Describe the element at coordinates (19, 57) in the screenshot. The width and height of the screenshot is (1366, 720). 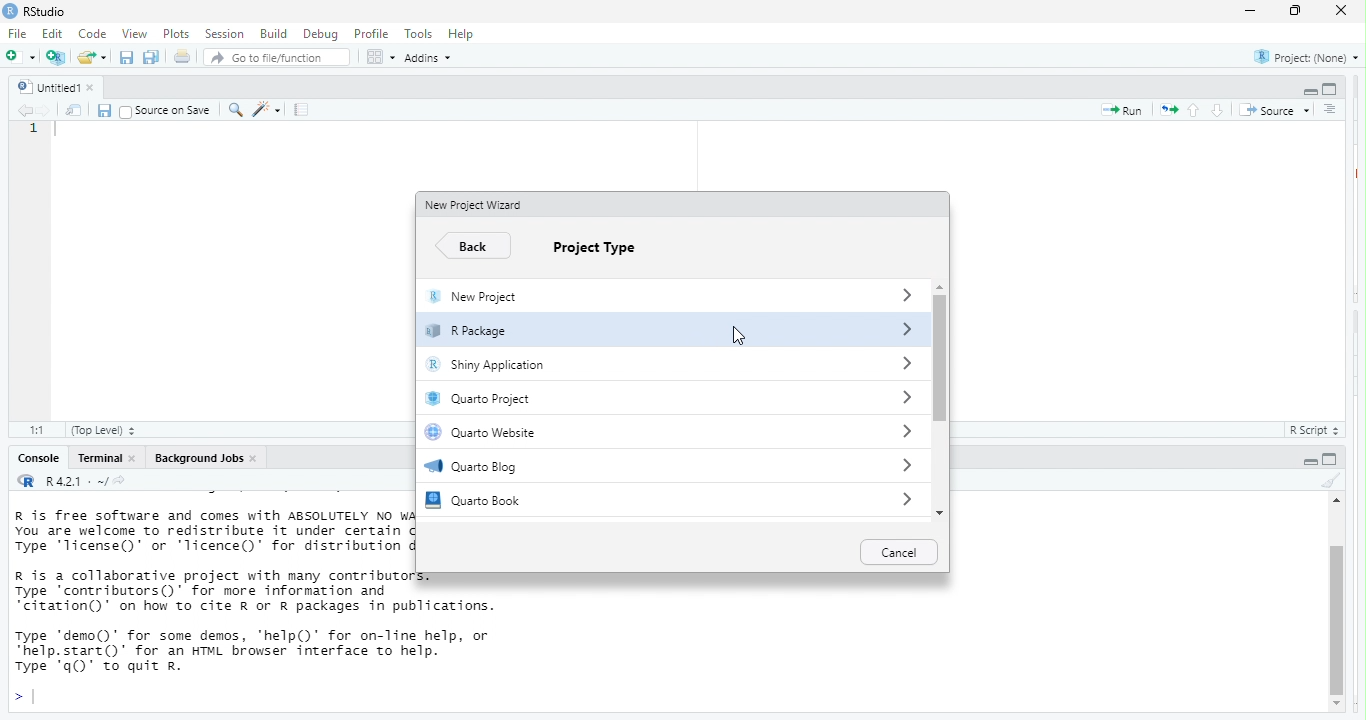
I see `new file` at that location.